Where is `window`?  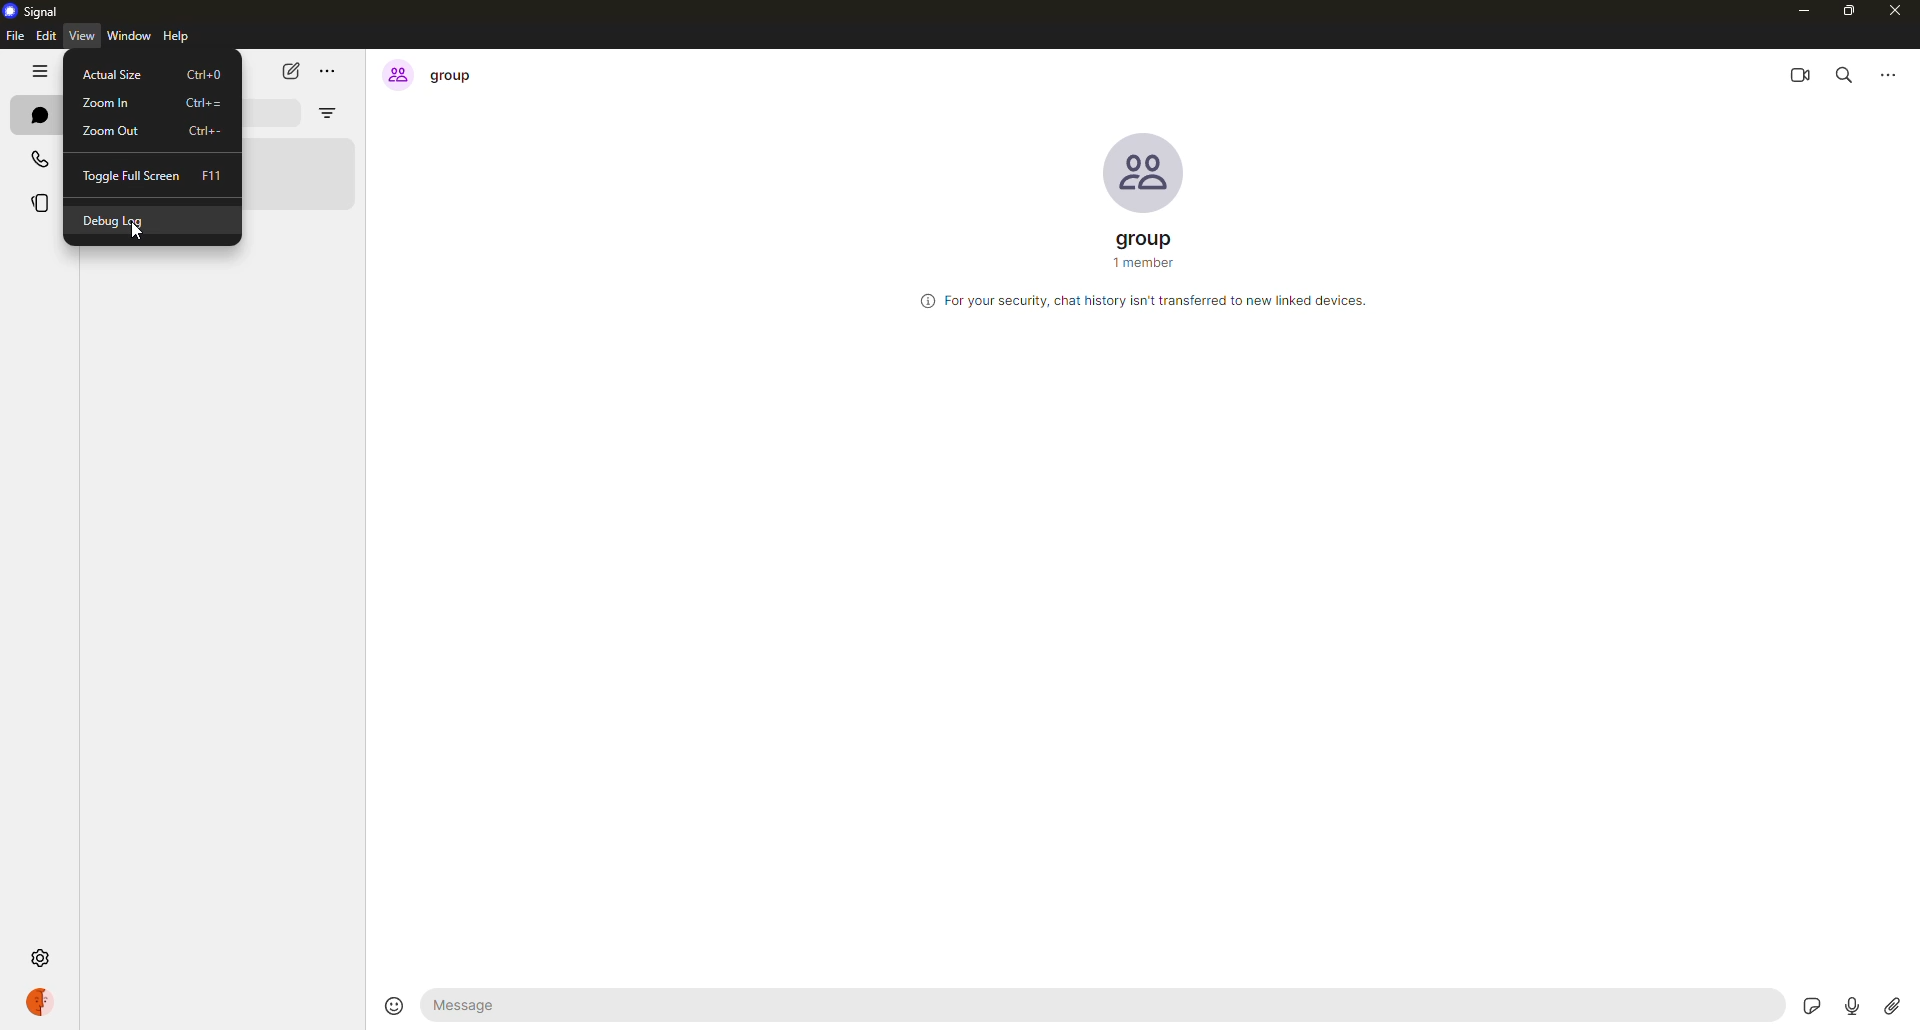 window is located at coordinates (130, 37).